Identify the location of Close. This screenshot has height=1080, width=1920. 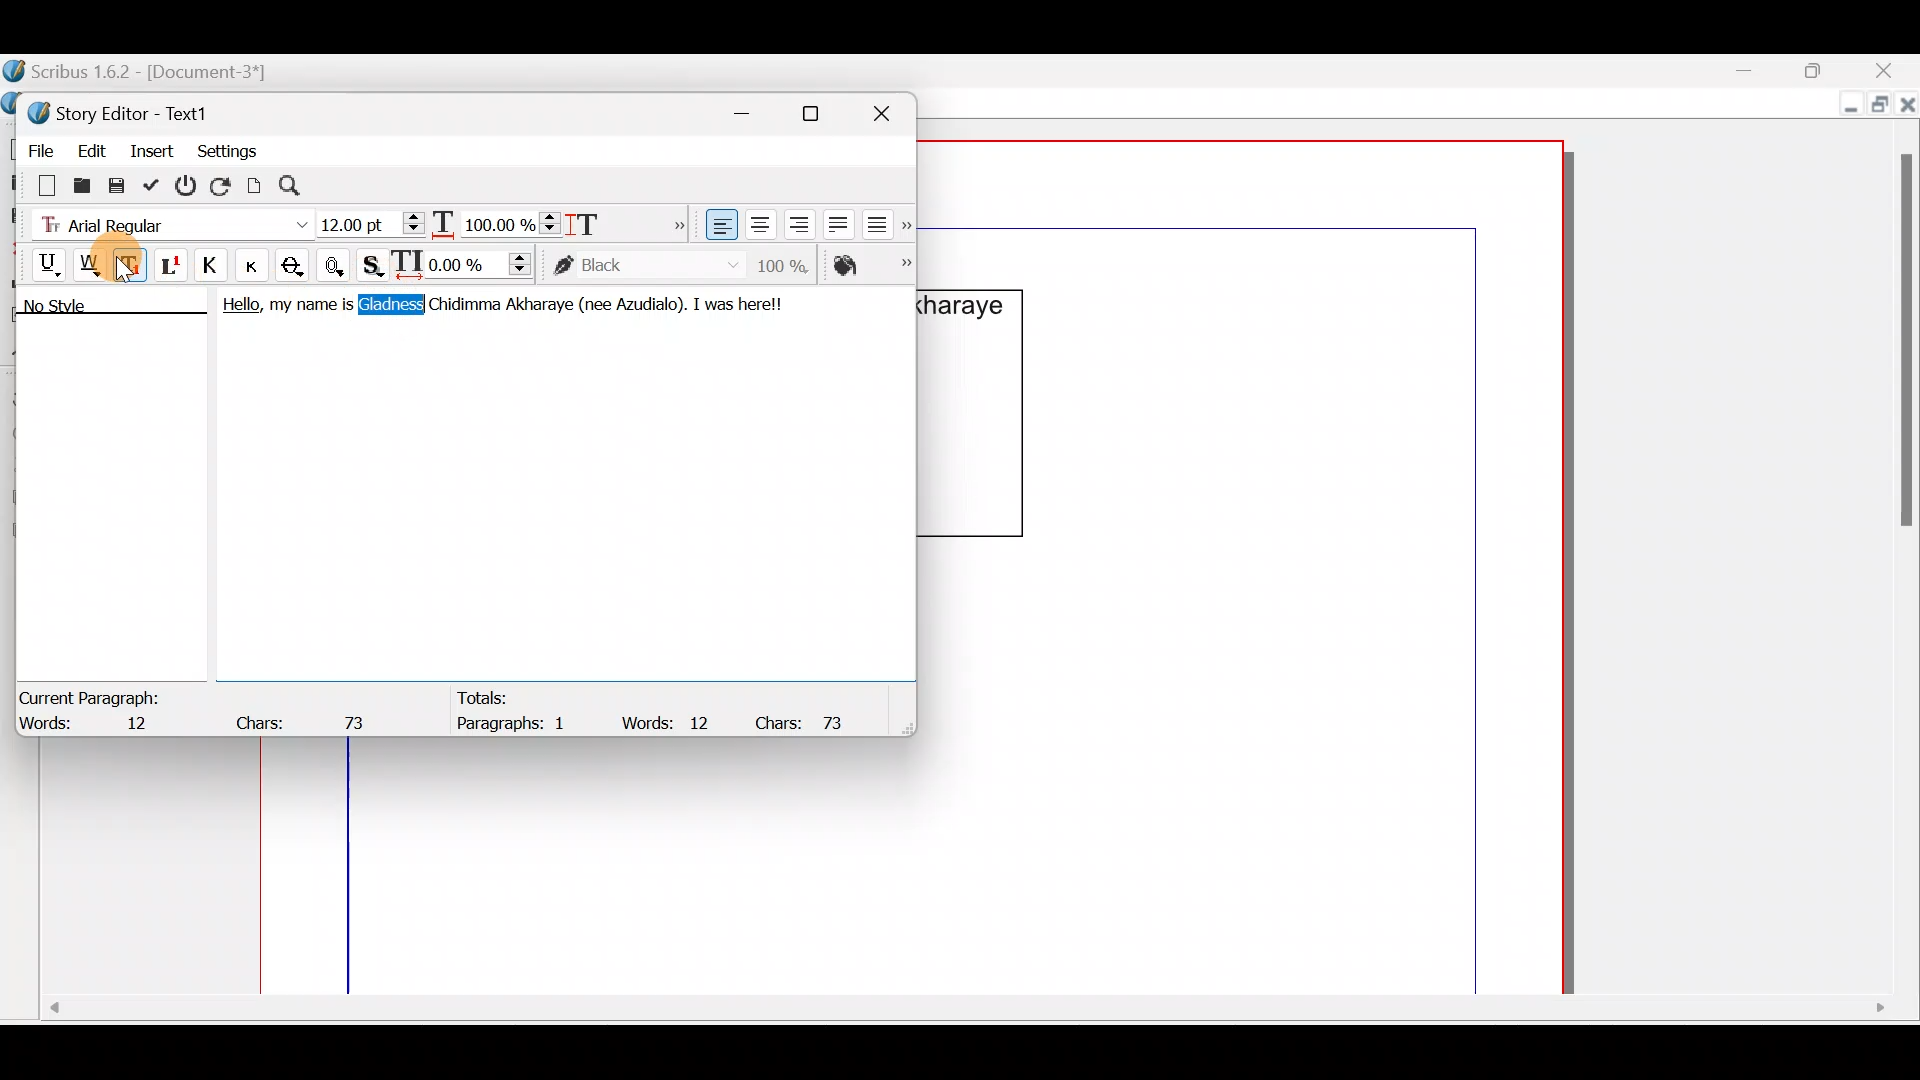
(1890, 70).